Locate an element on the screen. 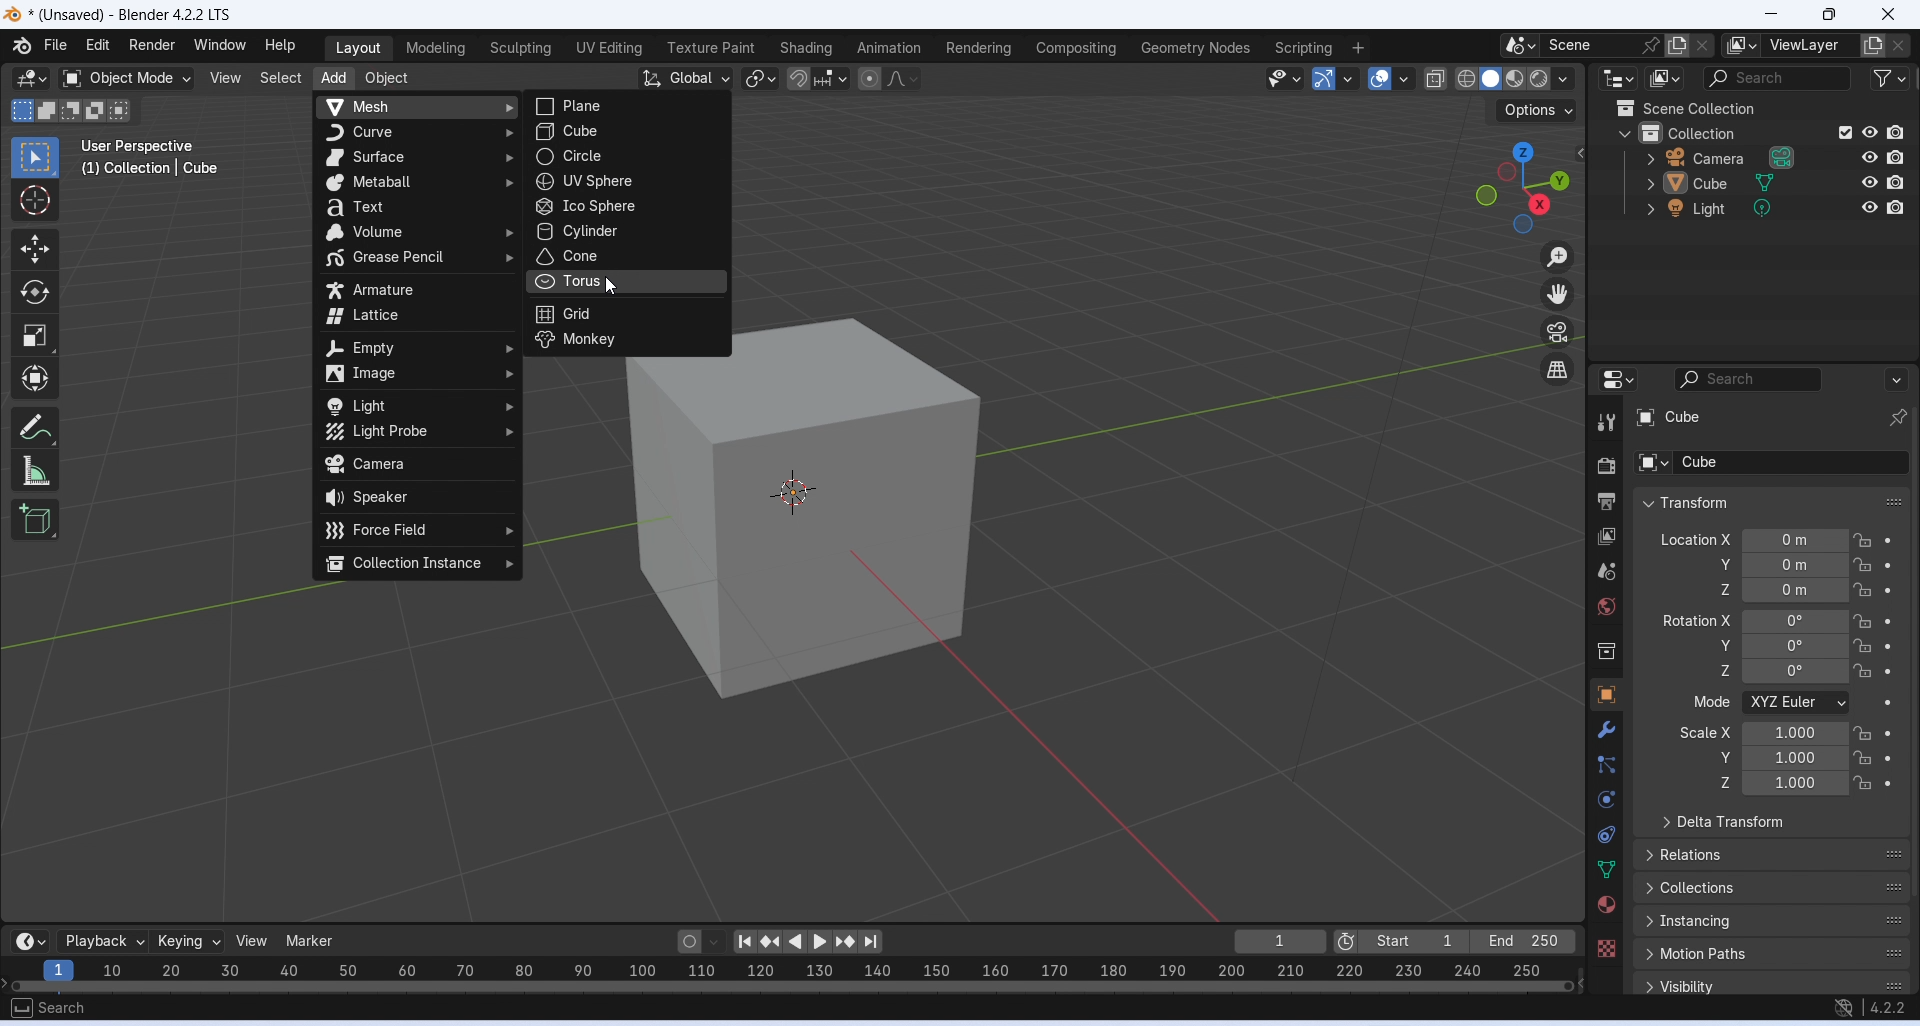 Image resolution: width=1920 pixels, height=1026 pixels. View layer is located at coordinates (1608, 538).